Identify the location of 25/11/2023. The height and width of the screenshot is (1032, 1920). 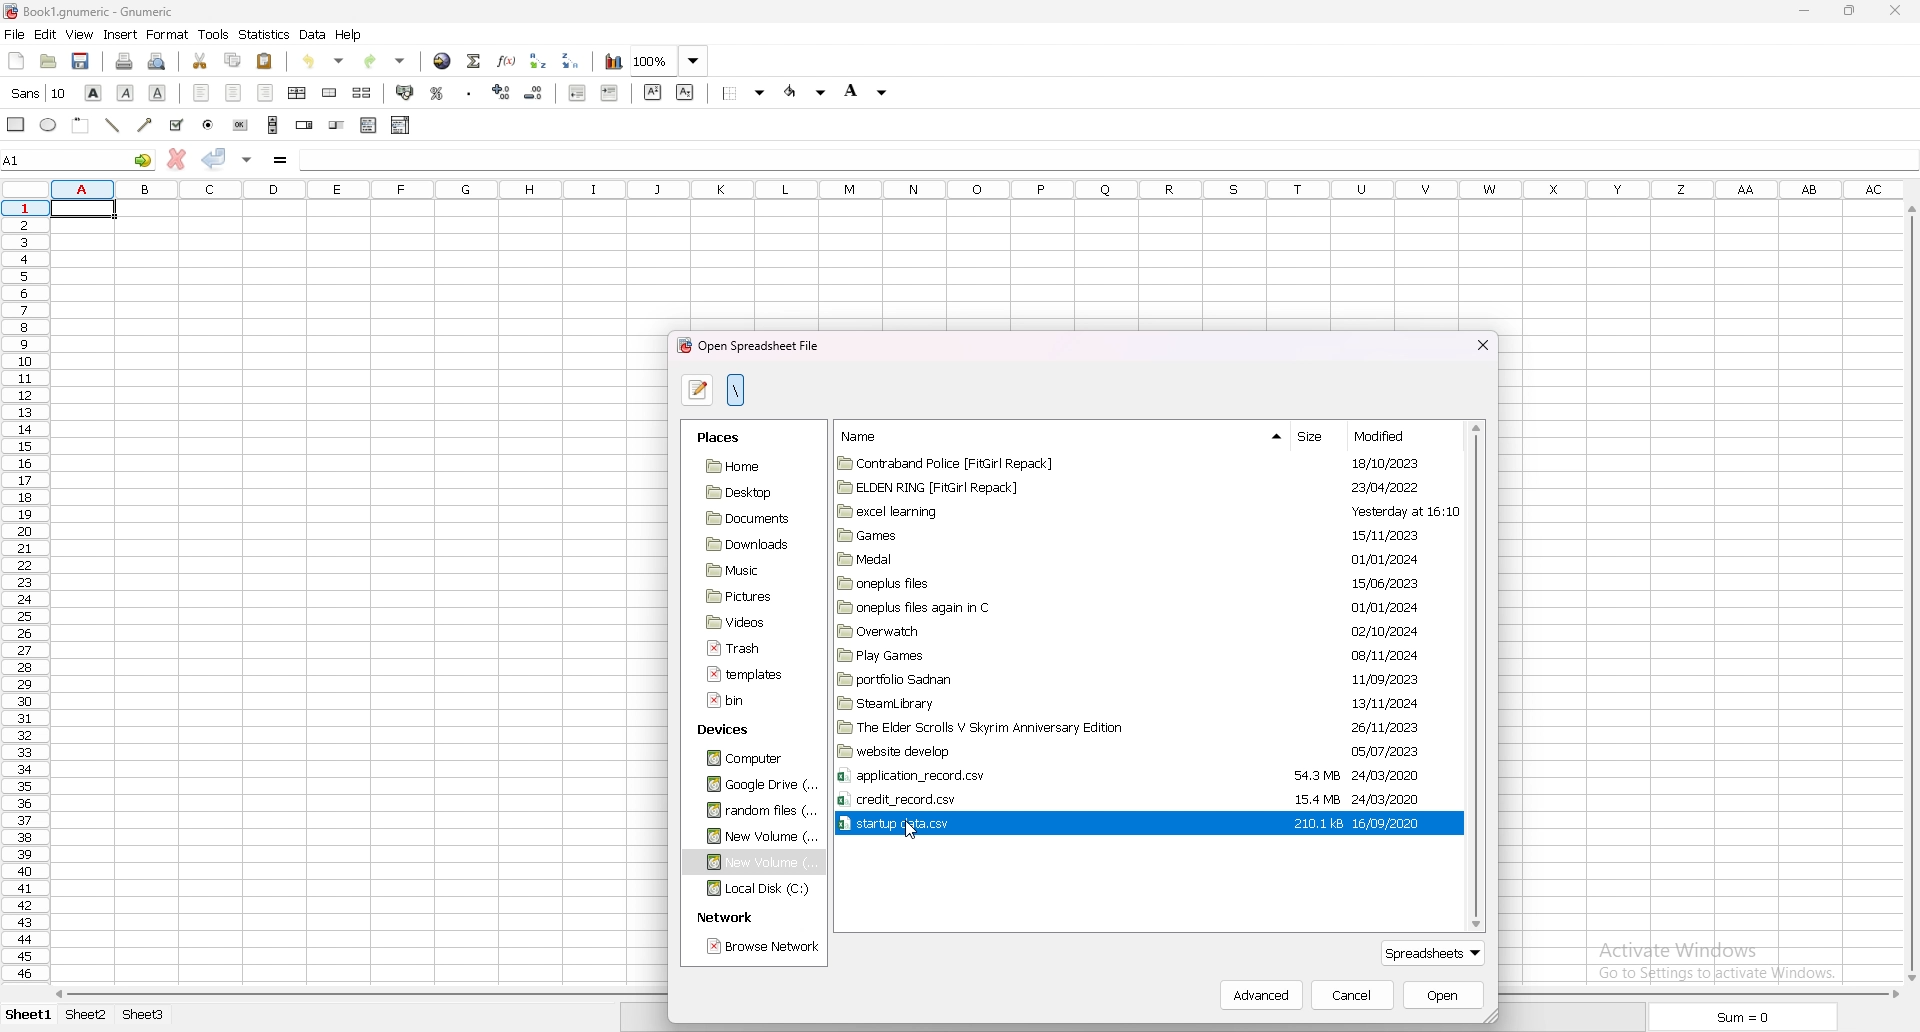
(1379, 727).